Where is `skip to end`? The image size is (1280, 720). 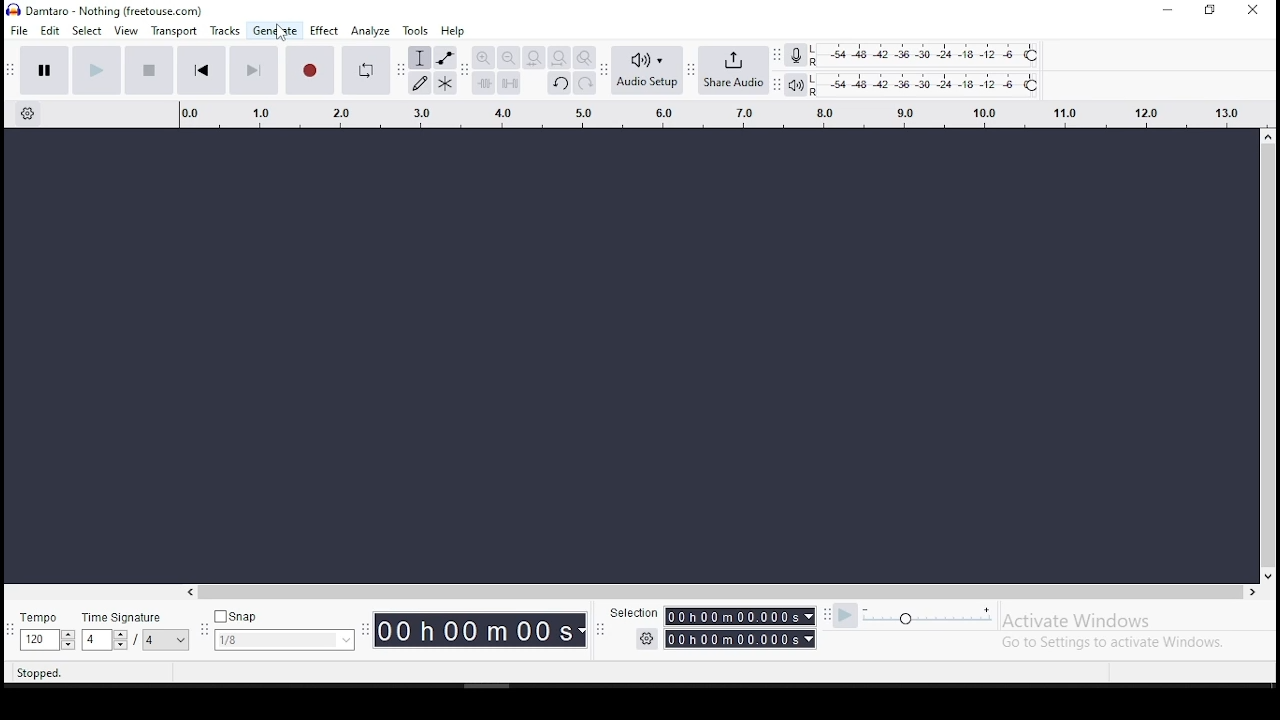 skip to end is located at coordinates (254, 70).